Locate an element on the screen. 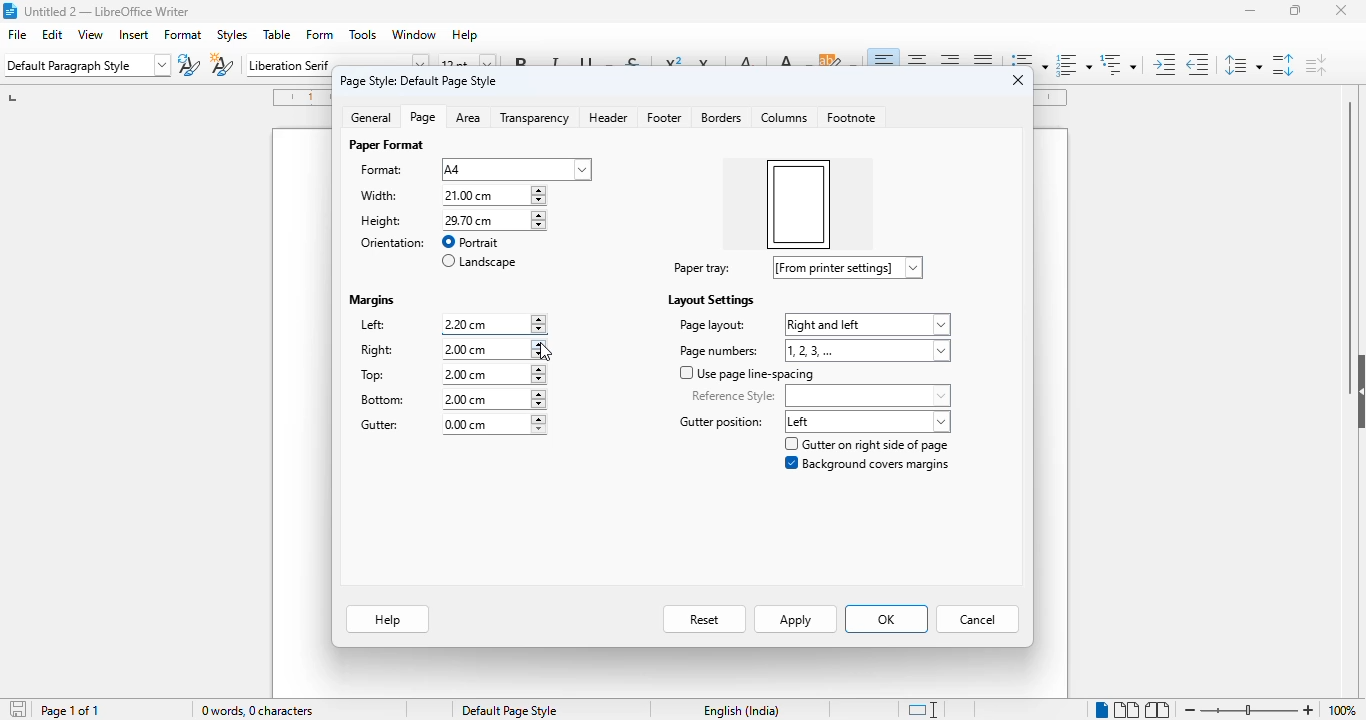 The width and height of the screenshot is (1366, 720). footnote is located at coordinates (853, 117).